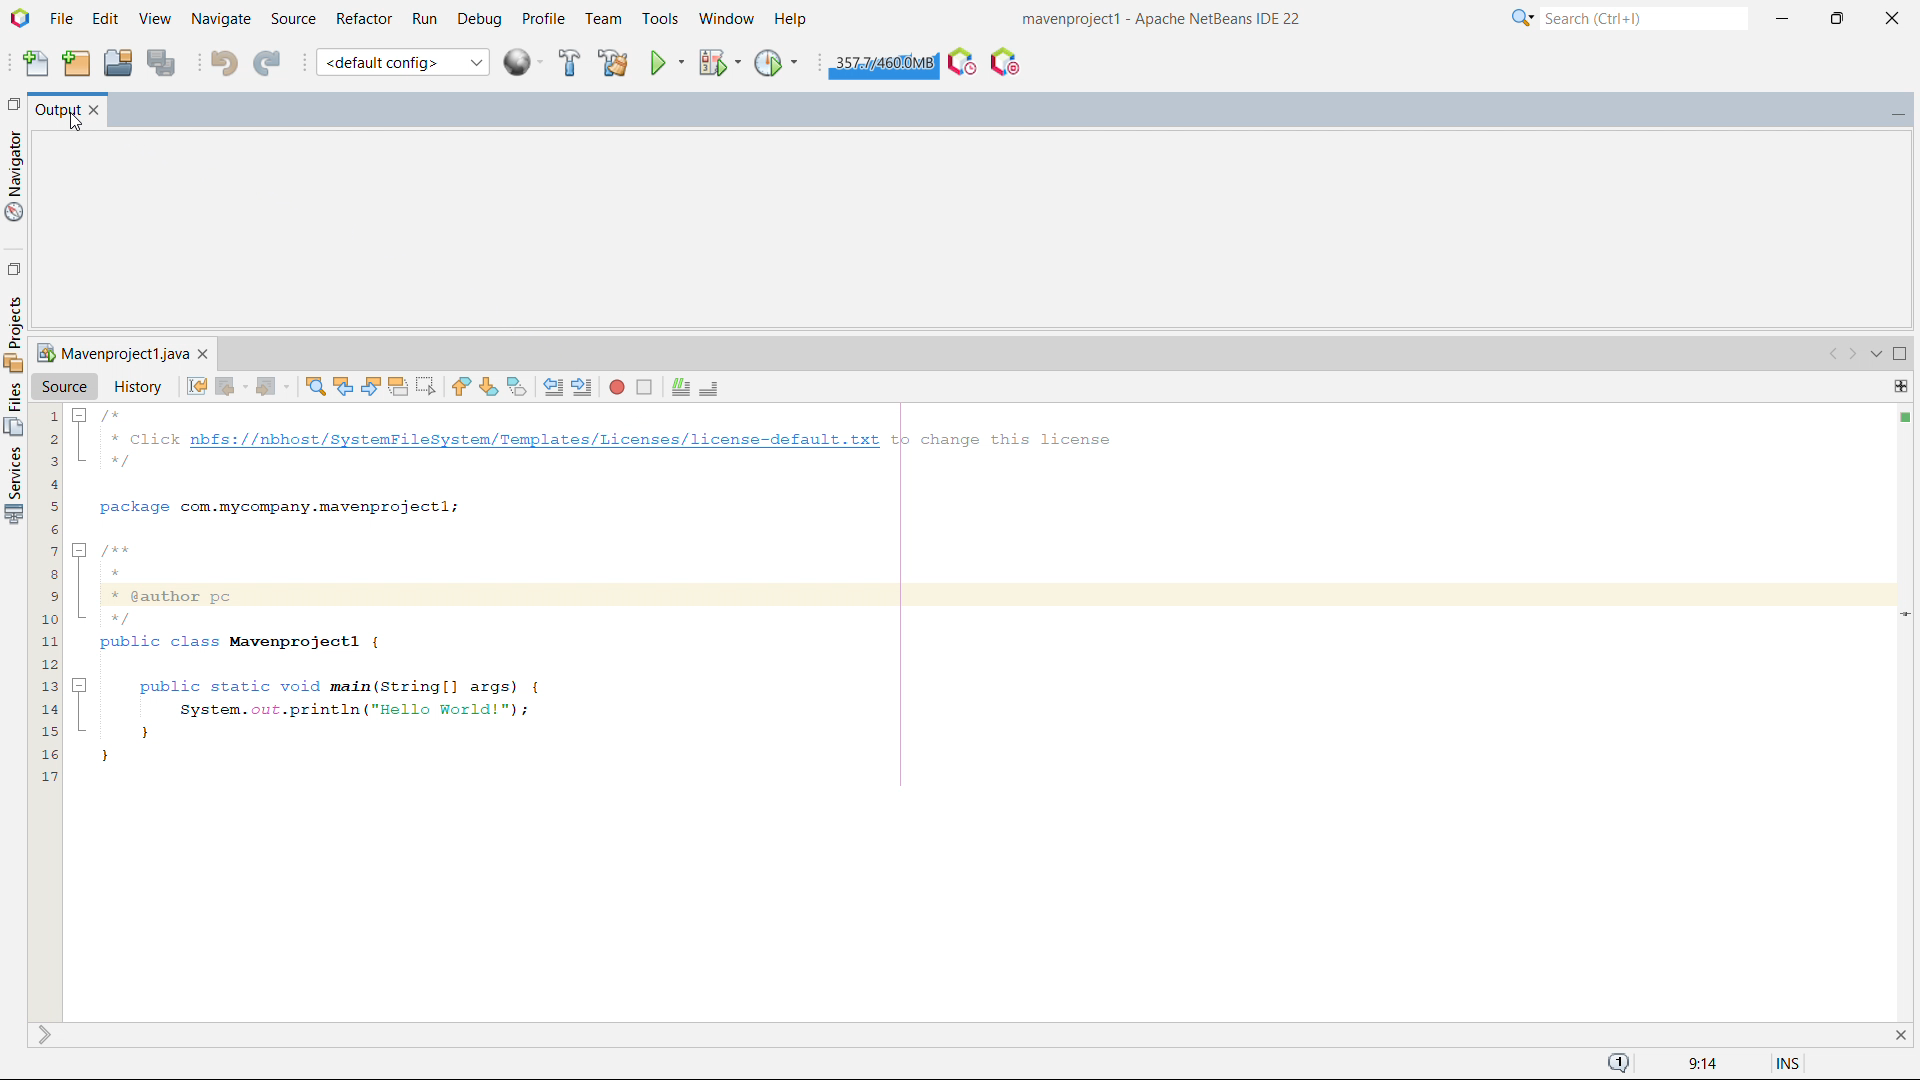 This screenshot has height=1080, width=1920. What do you see at coordinates (1899, 1034) in the screenshot?
I see `close` at bounding box center [1899, 1034].